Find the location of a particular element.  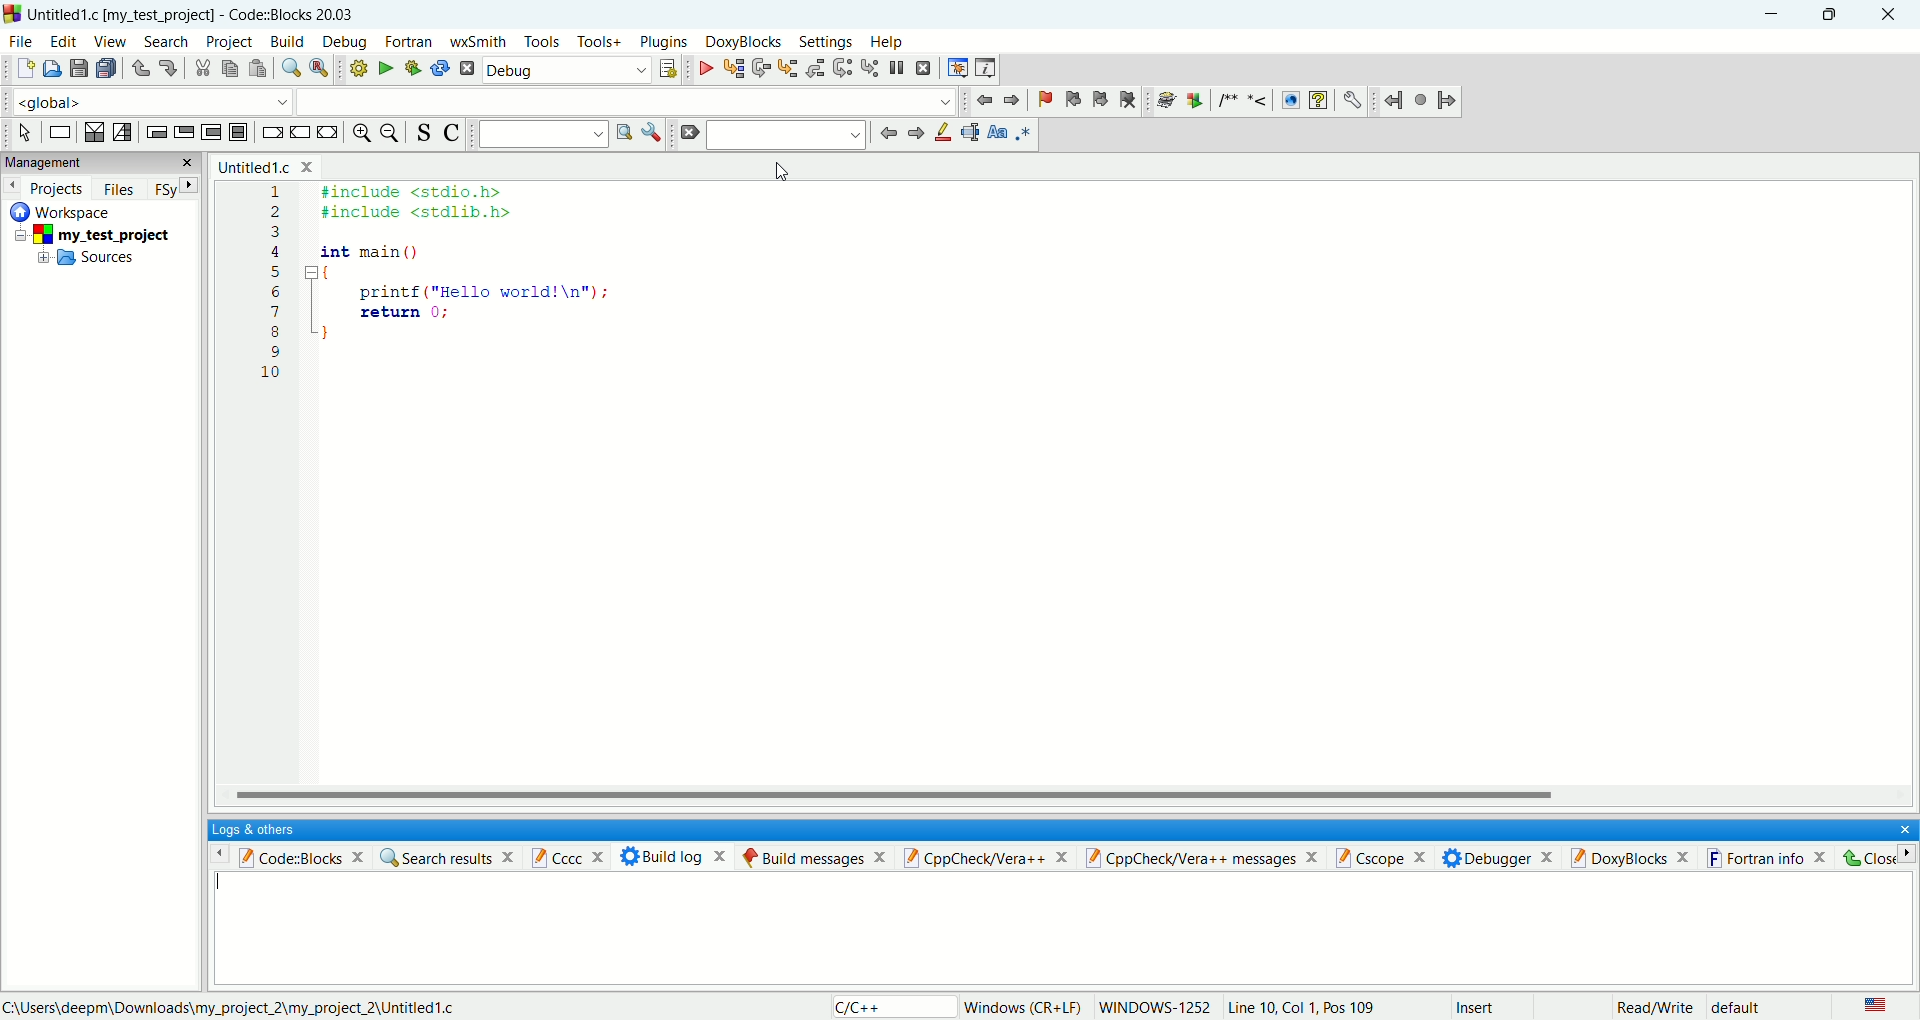

preferences is located at coordinates (1353, 101).